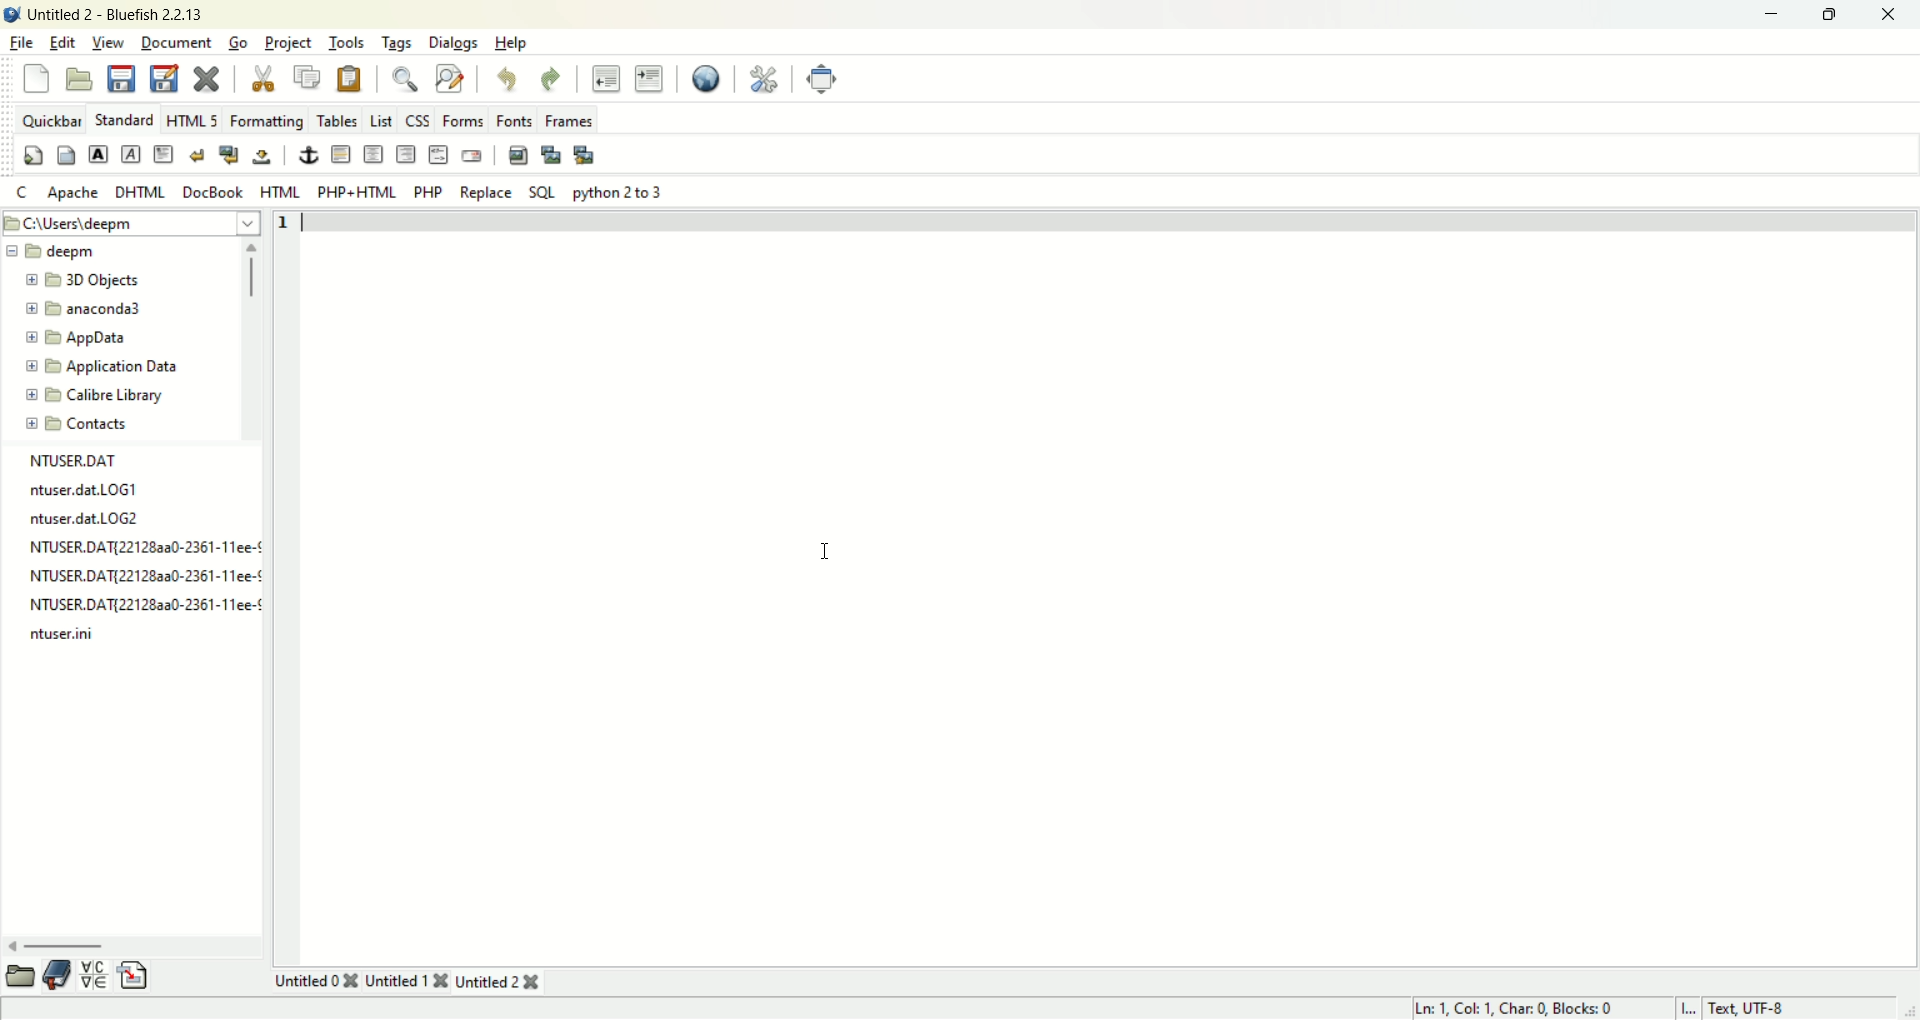  I want to click on redo, so click(553, 78).